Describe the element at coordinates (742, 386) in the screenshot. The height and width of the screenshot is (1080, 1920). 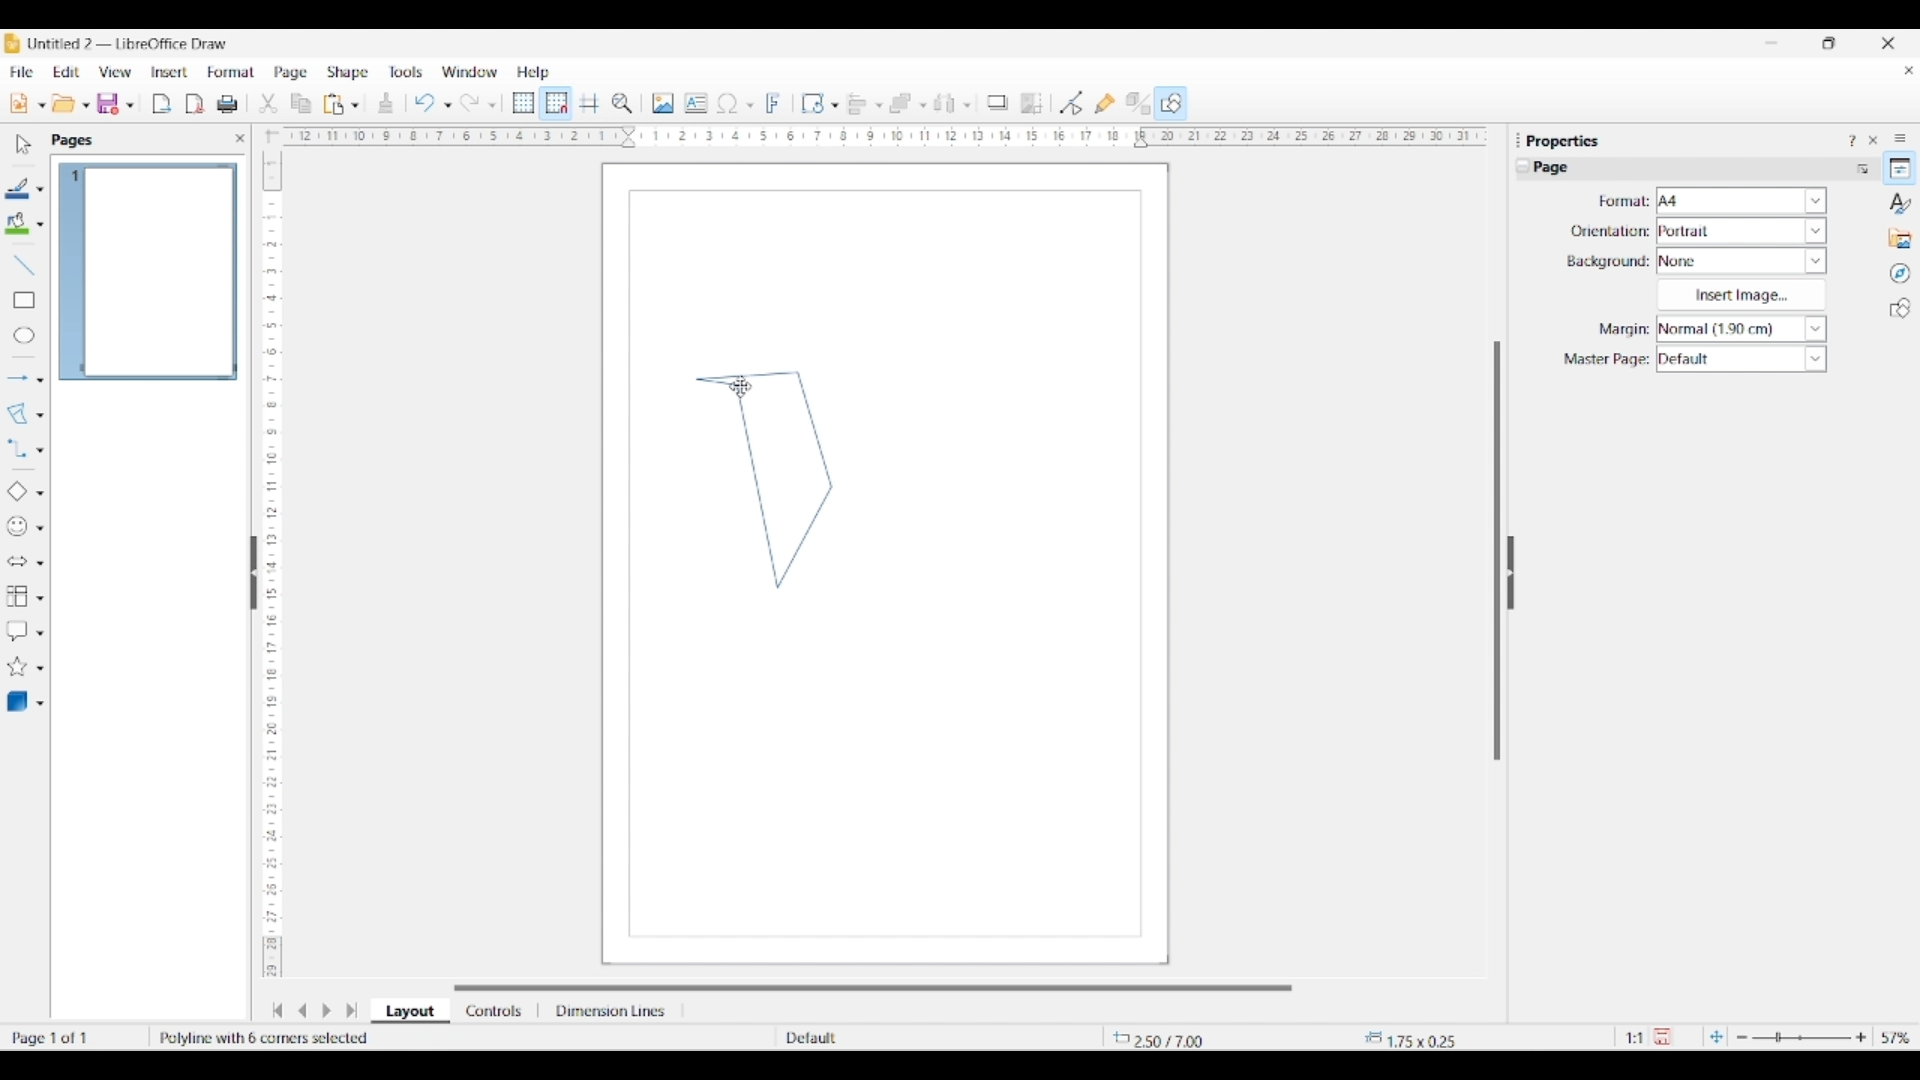
I see `Cursor double clicking on canvas to close polygon` at that location.